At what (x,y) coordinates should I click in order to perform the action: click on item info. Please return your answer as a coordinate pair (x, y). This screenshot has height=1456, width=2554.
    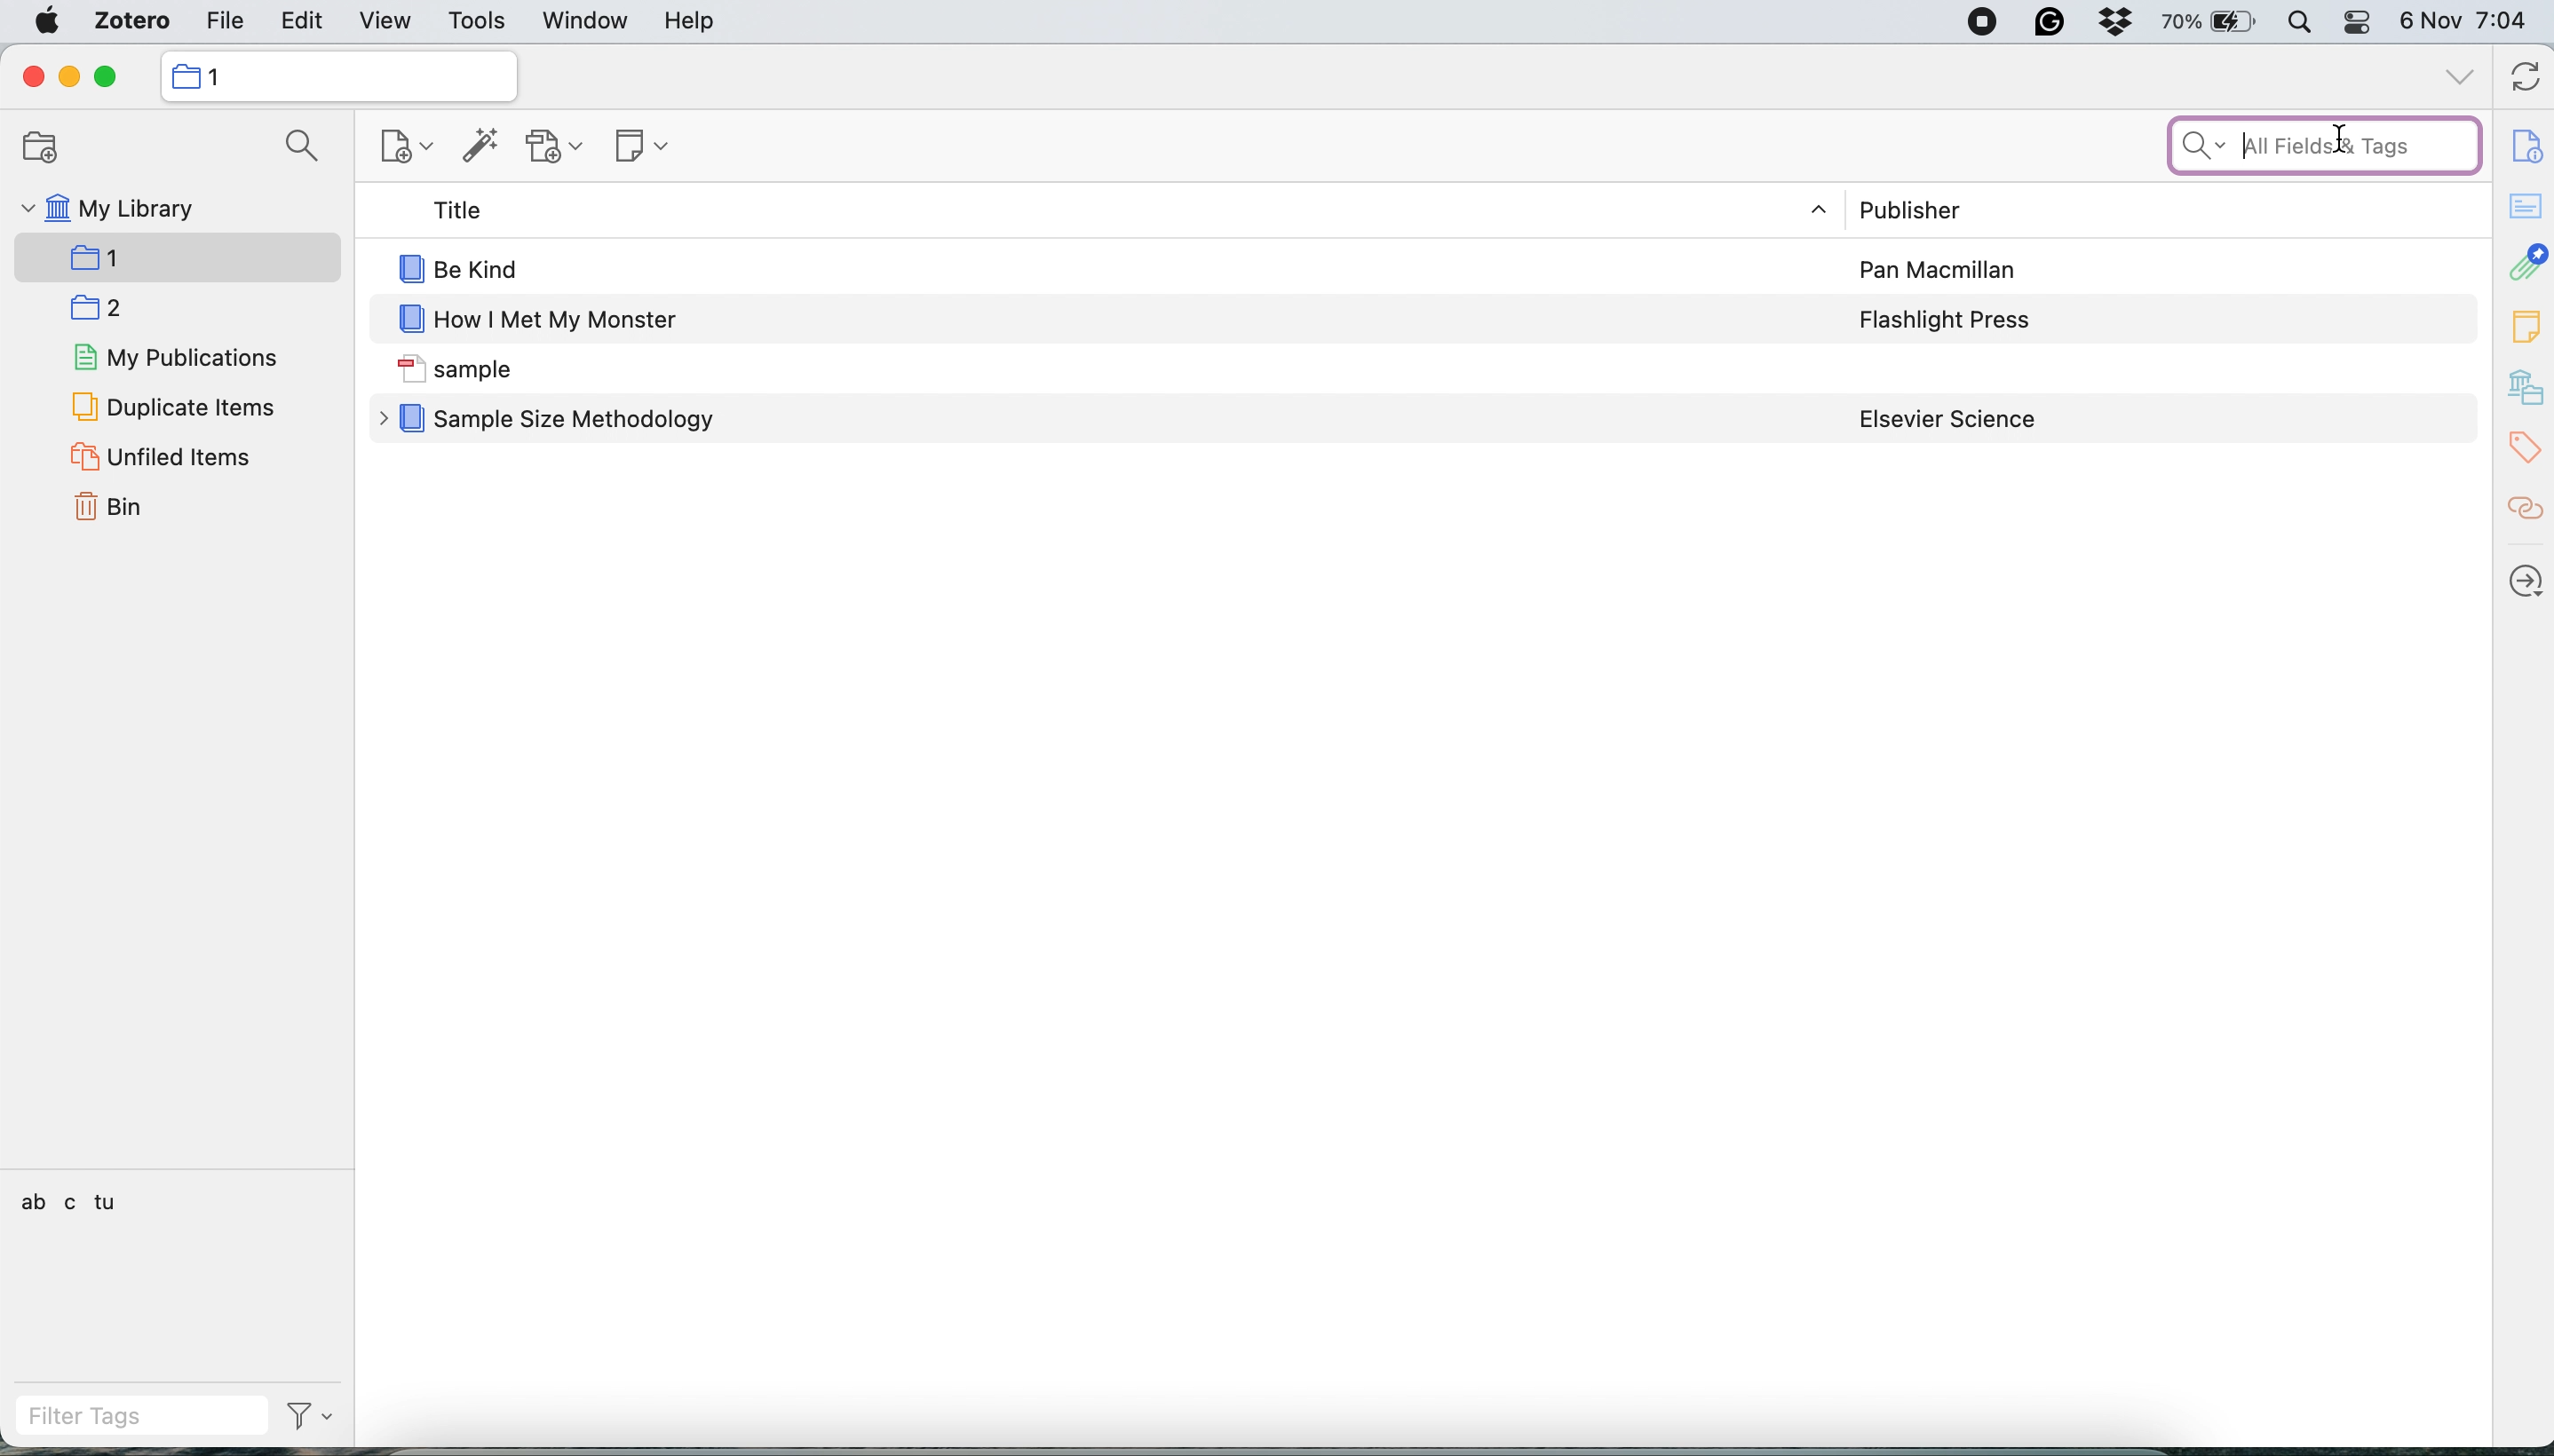
    Looking at the image, I should click on (2523, 140).